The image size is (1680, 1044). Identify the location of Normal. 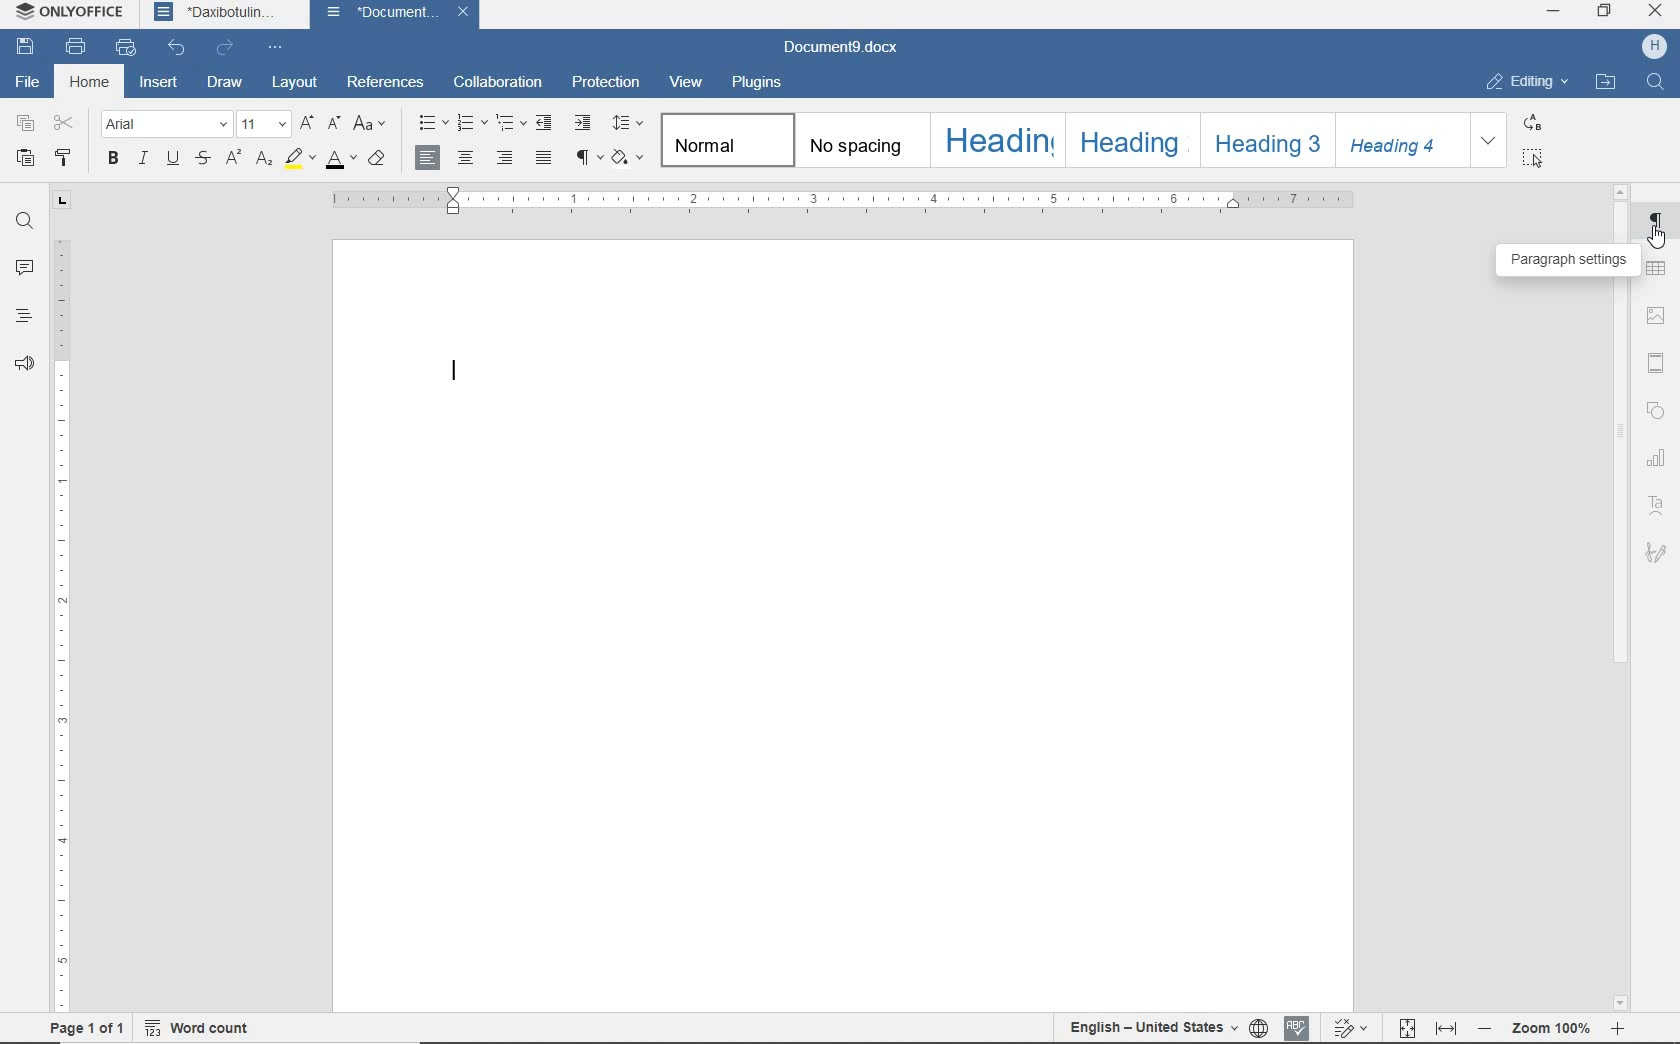
(725, 141).